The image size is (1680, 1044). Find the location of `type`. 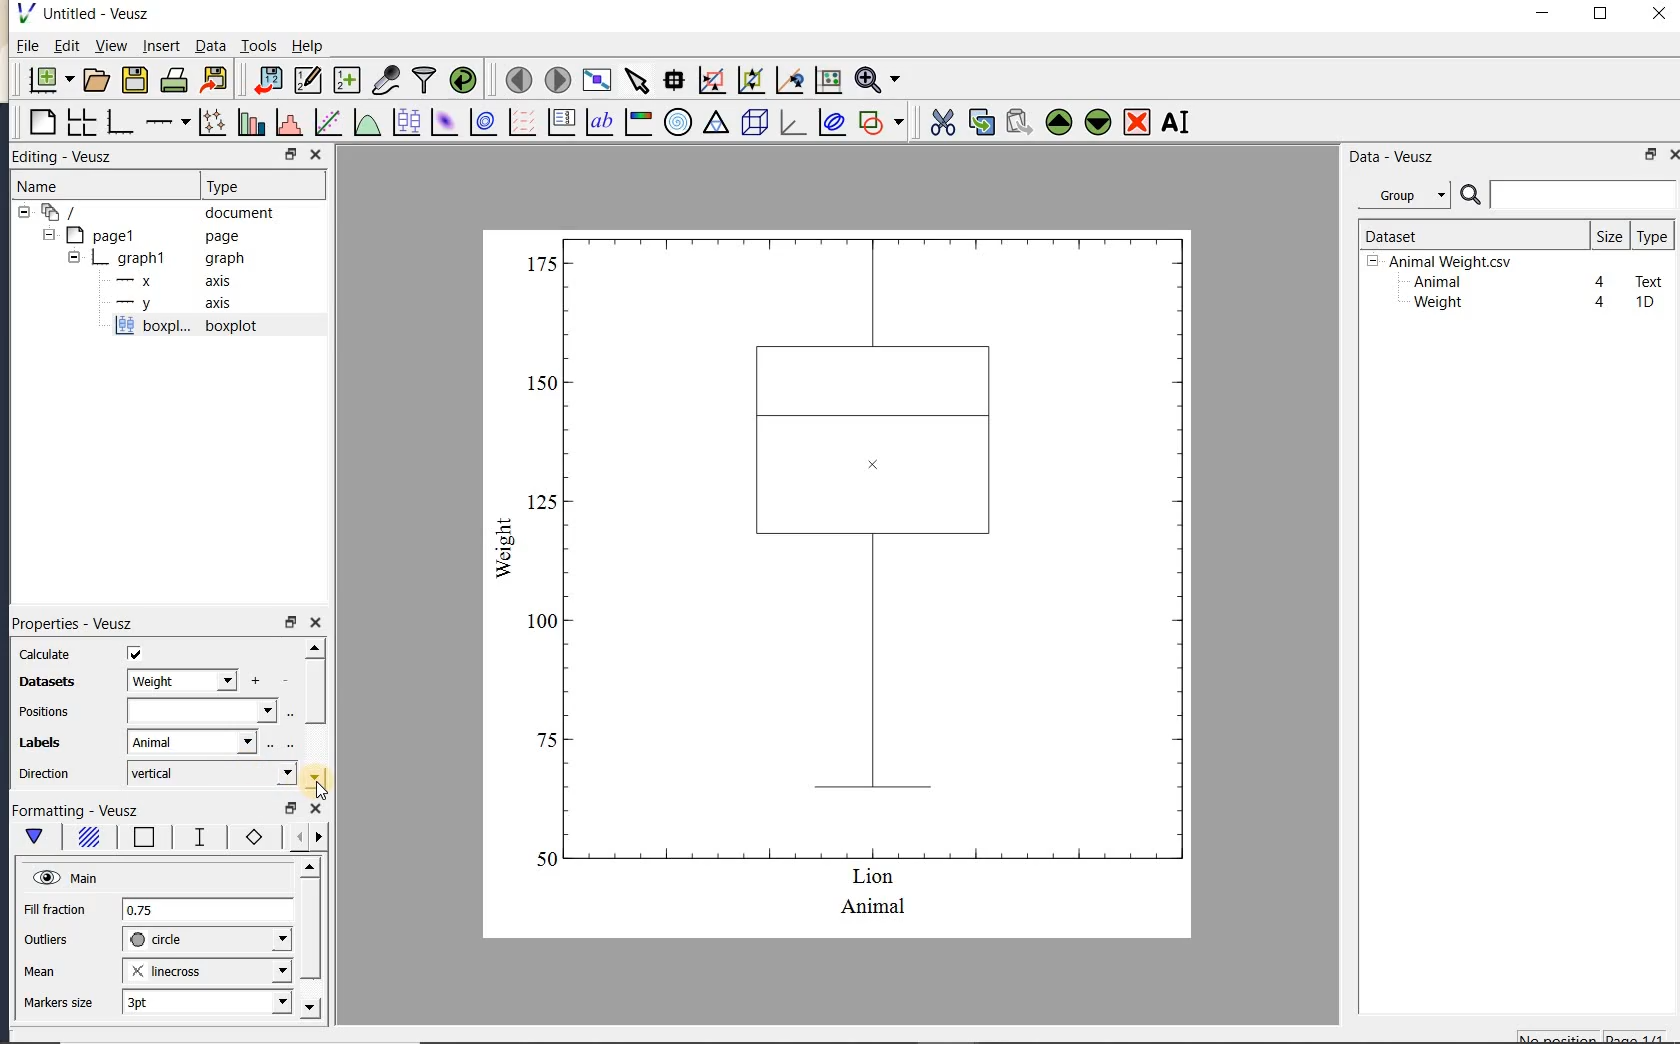

type is located at coordinates (1651, 236).